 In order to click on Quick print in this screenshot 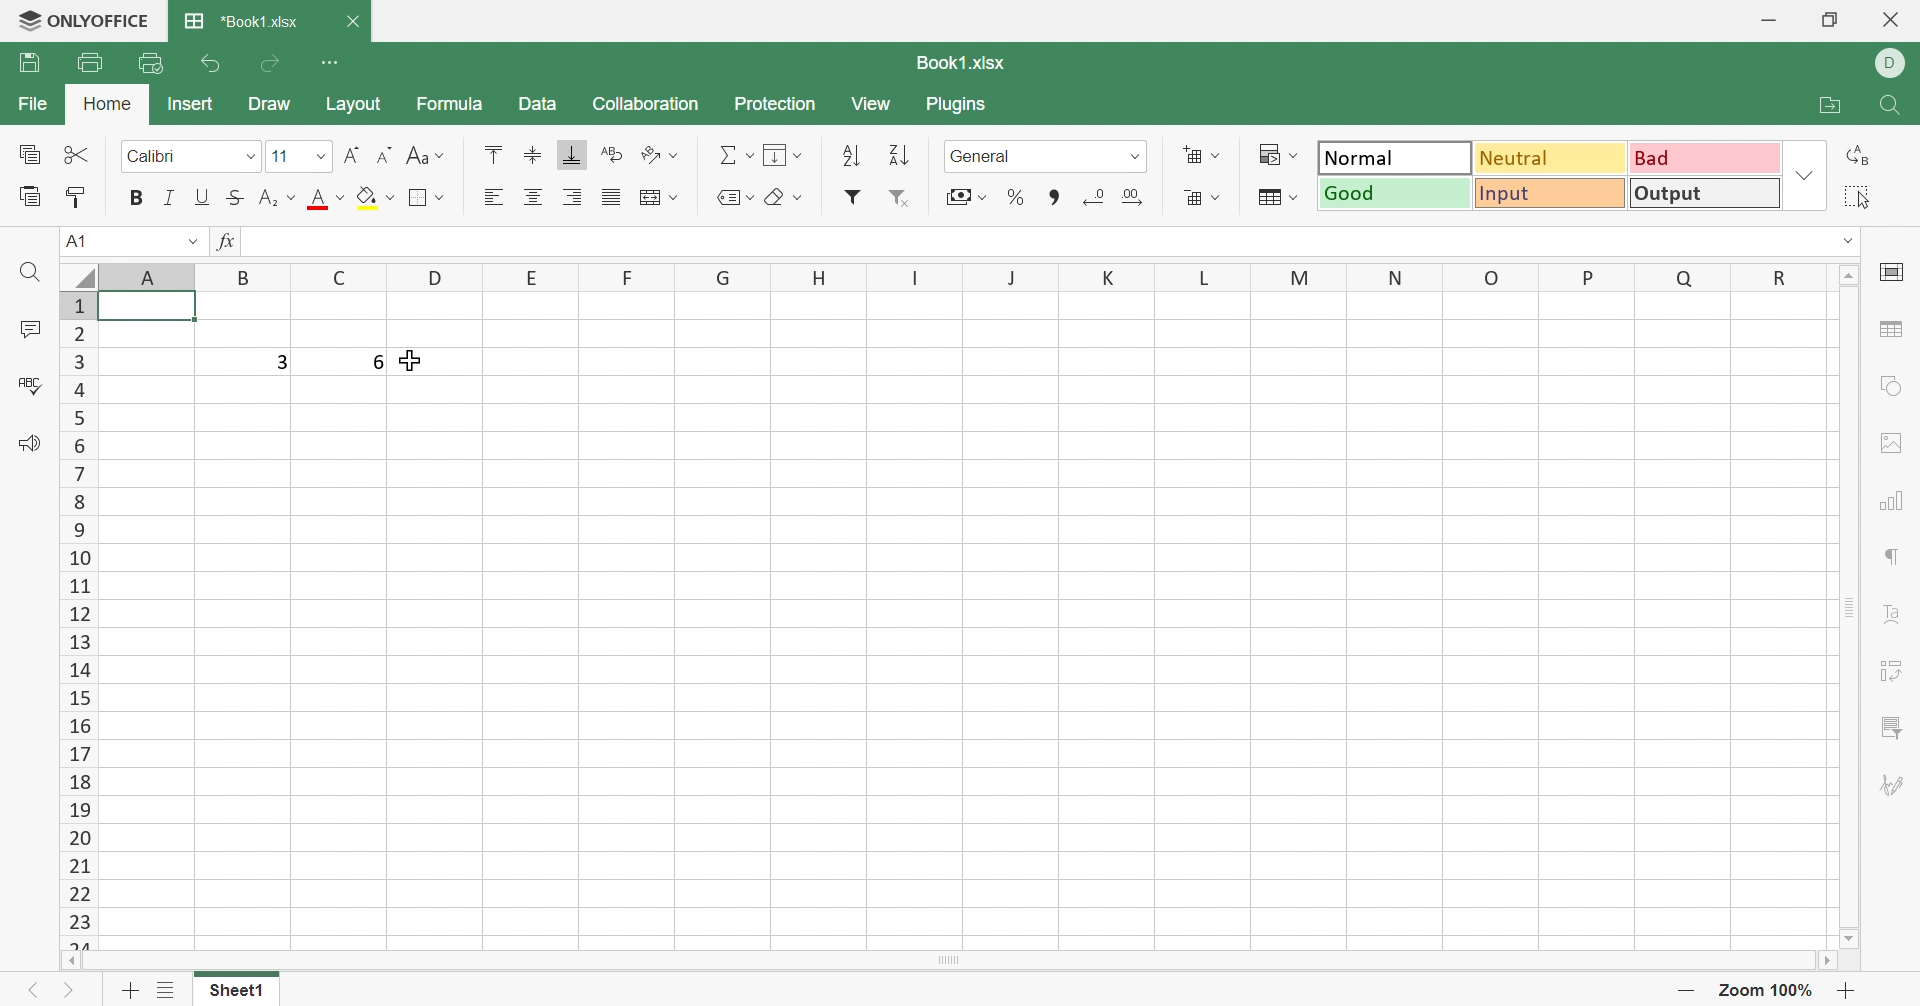, I will do `click(153, 59)`.